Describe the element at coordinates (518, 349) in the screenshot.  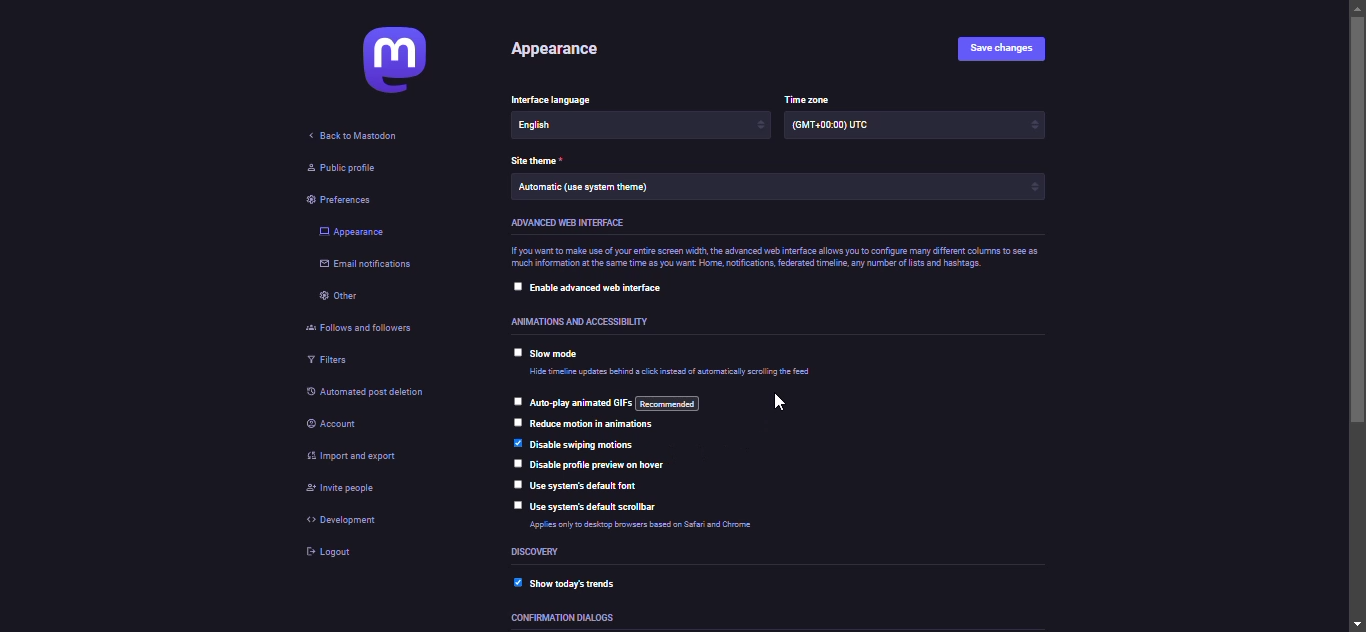
I see `click to select` at that location.